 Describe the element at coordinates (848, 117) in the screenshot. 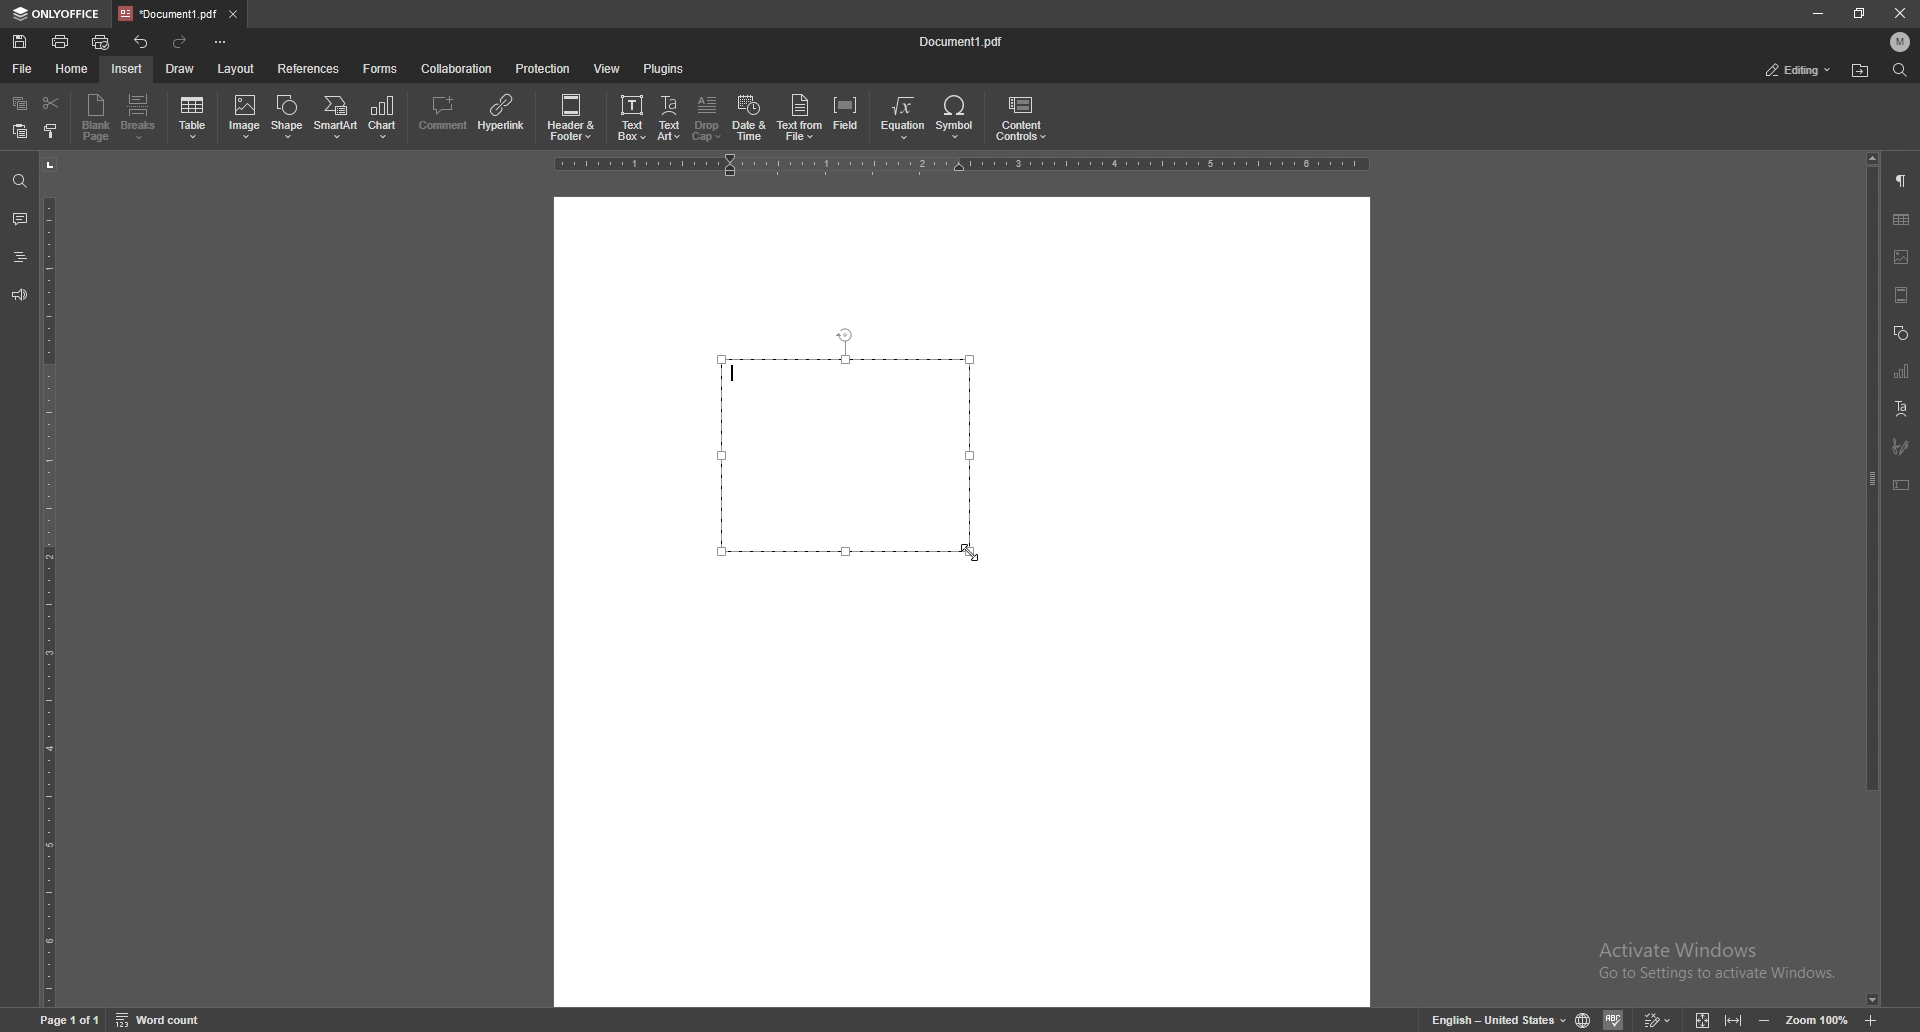

I see `field` at that location.